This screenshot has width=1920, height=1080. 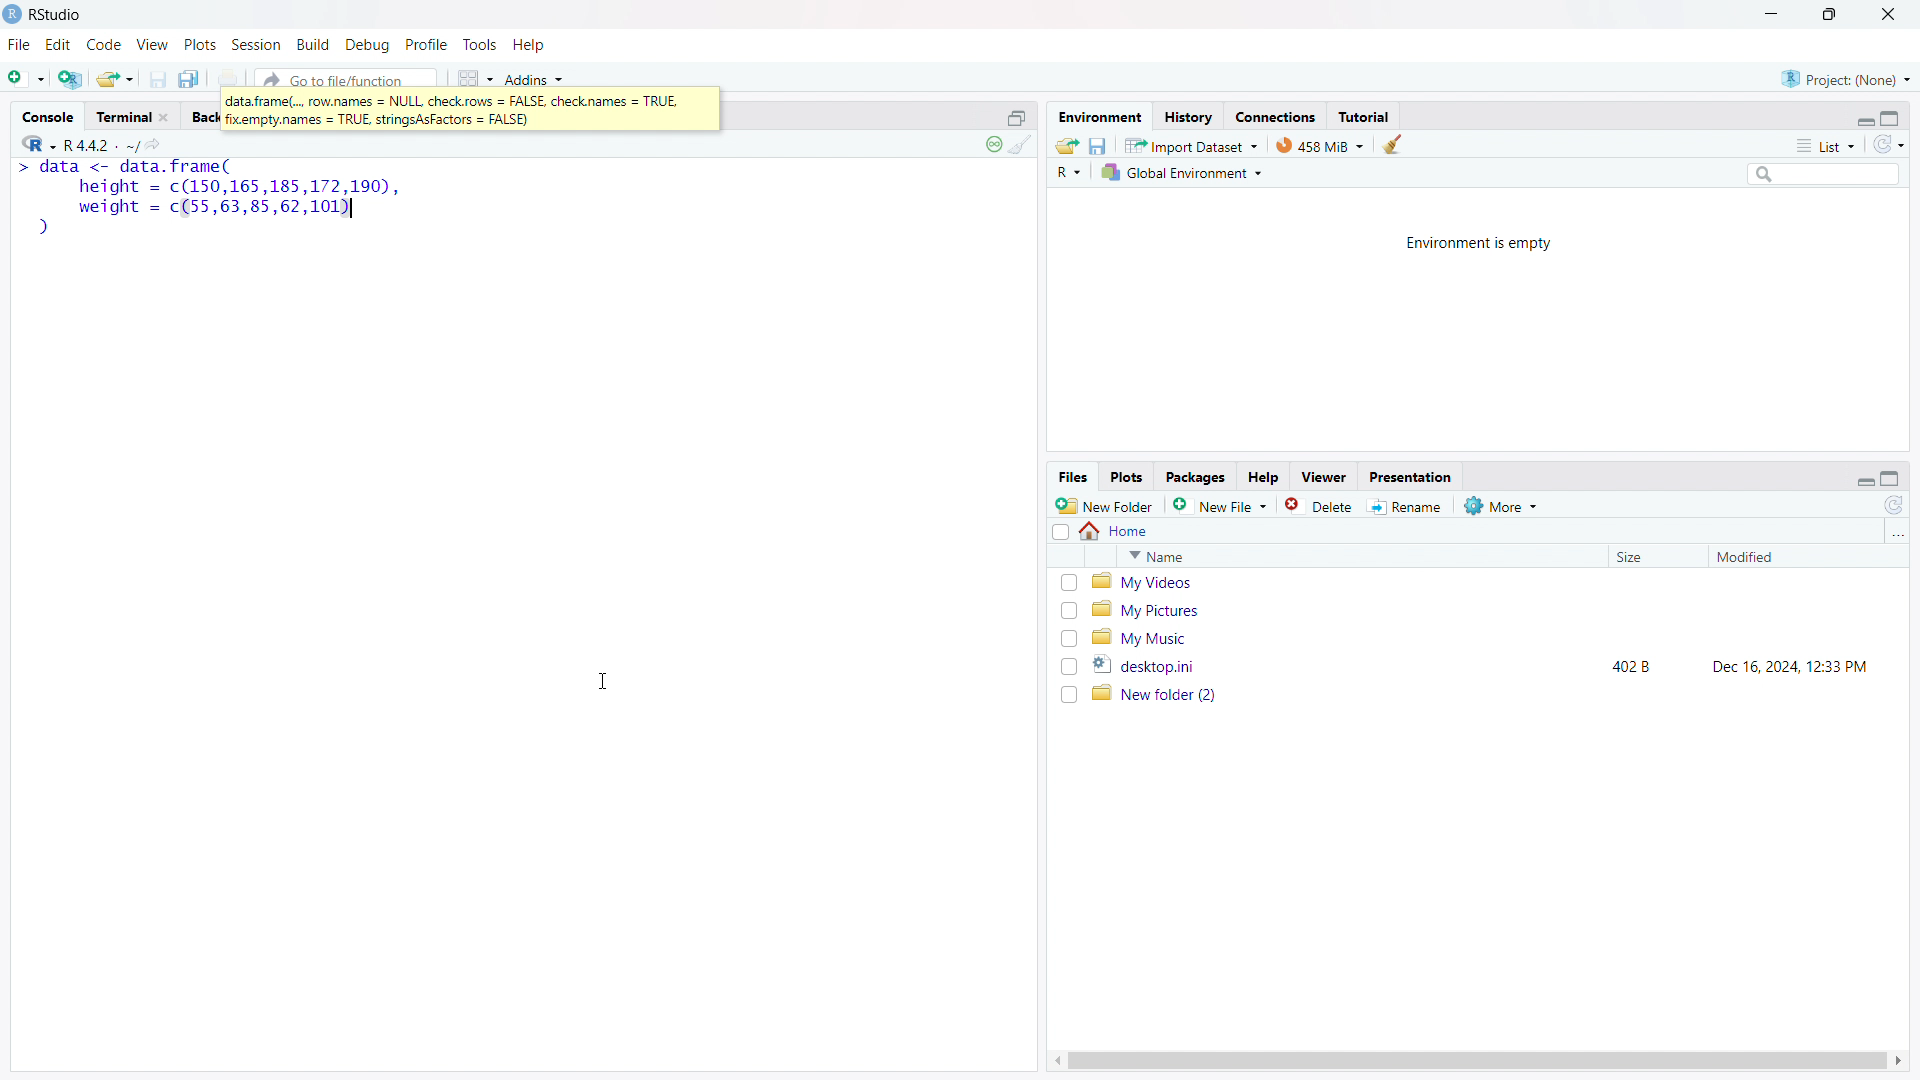 I want to click on maximize, so click(x=1832, y=15).